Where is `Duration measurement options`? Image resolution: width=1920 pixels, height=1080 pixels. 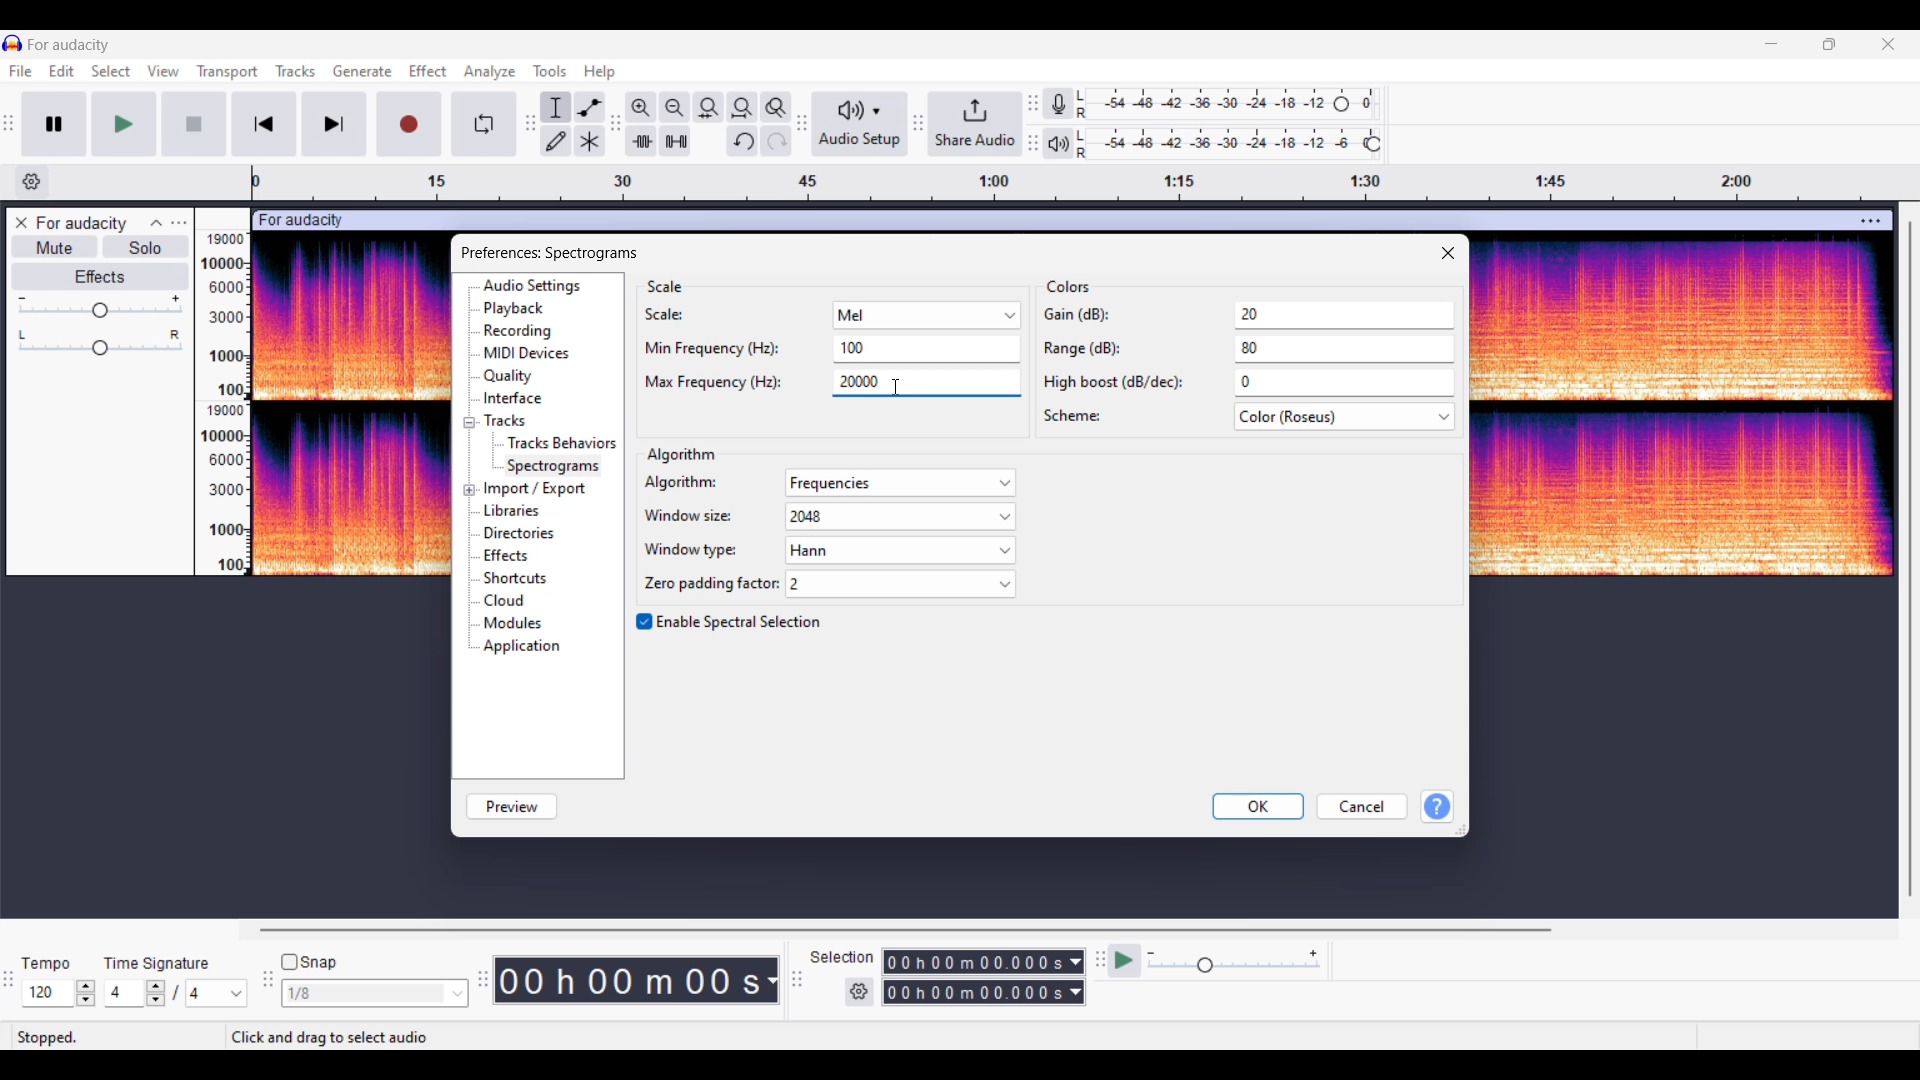
Duration measurement options is located at coordinates (771, 980).